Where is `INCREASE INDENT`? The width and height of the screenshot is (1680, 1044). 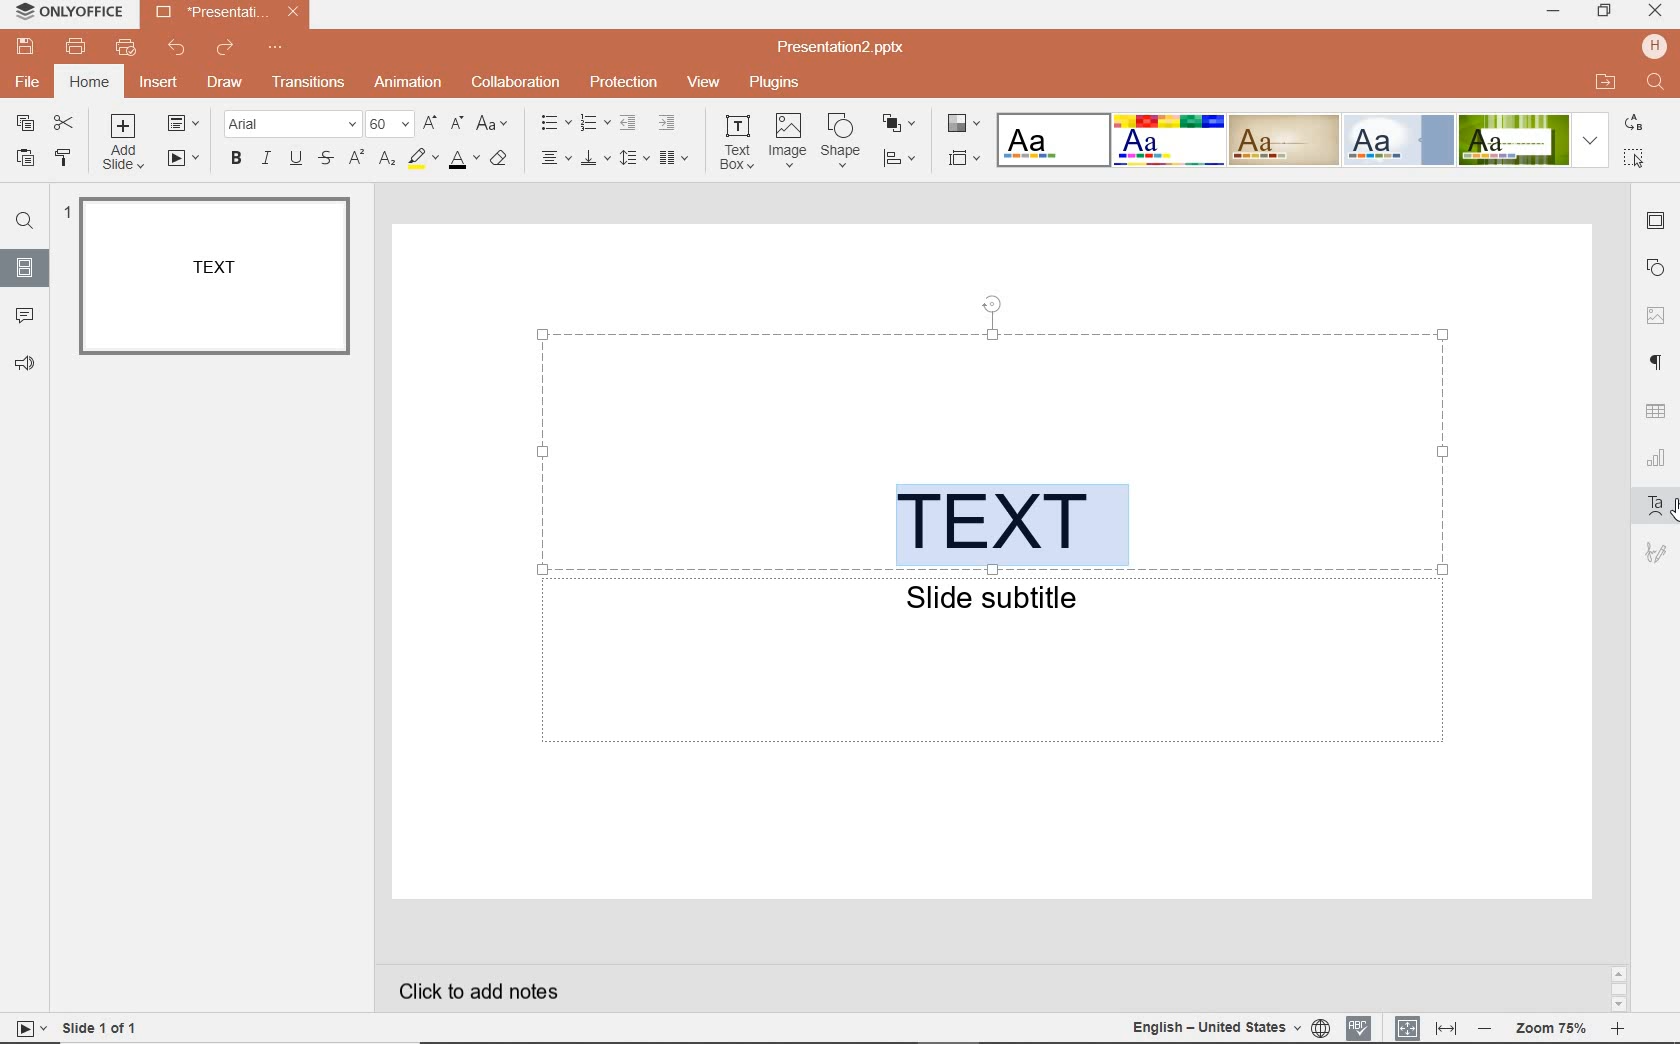 INCREASE INDENT is located at coordinates (668, 122).